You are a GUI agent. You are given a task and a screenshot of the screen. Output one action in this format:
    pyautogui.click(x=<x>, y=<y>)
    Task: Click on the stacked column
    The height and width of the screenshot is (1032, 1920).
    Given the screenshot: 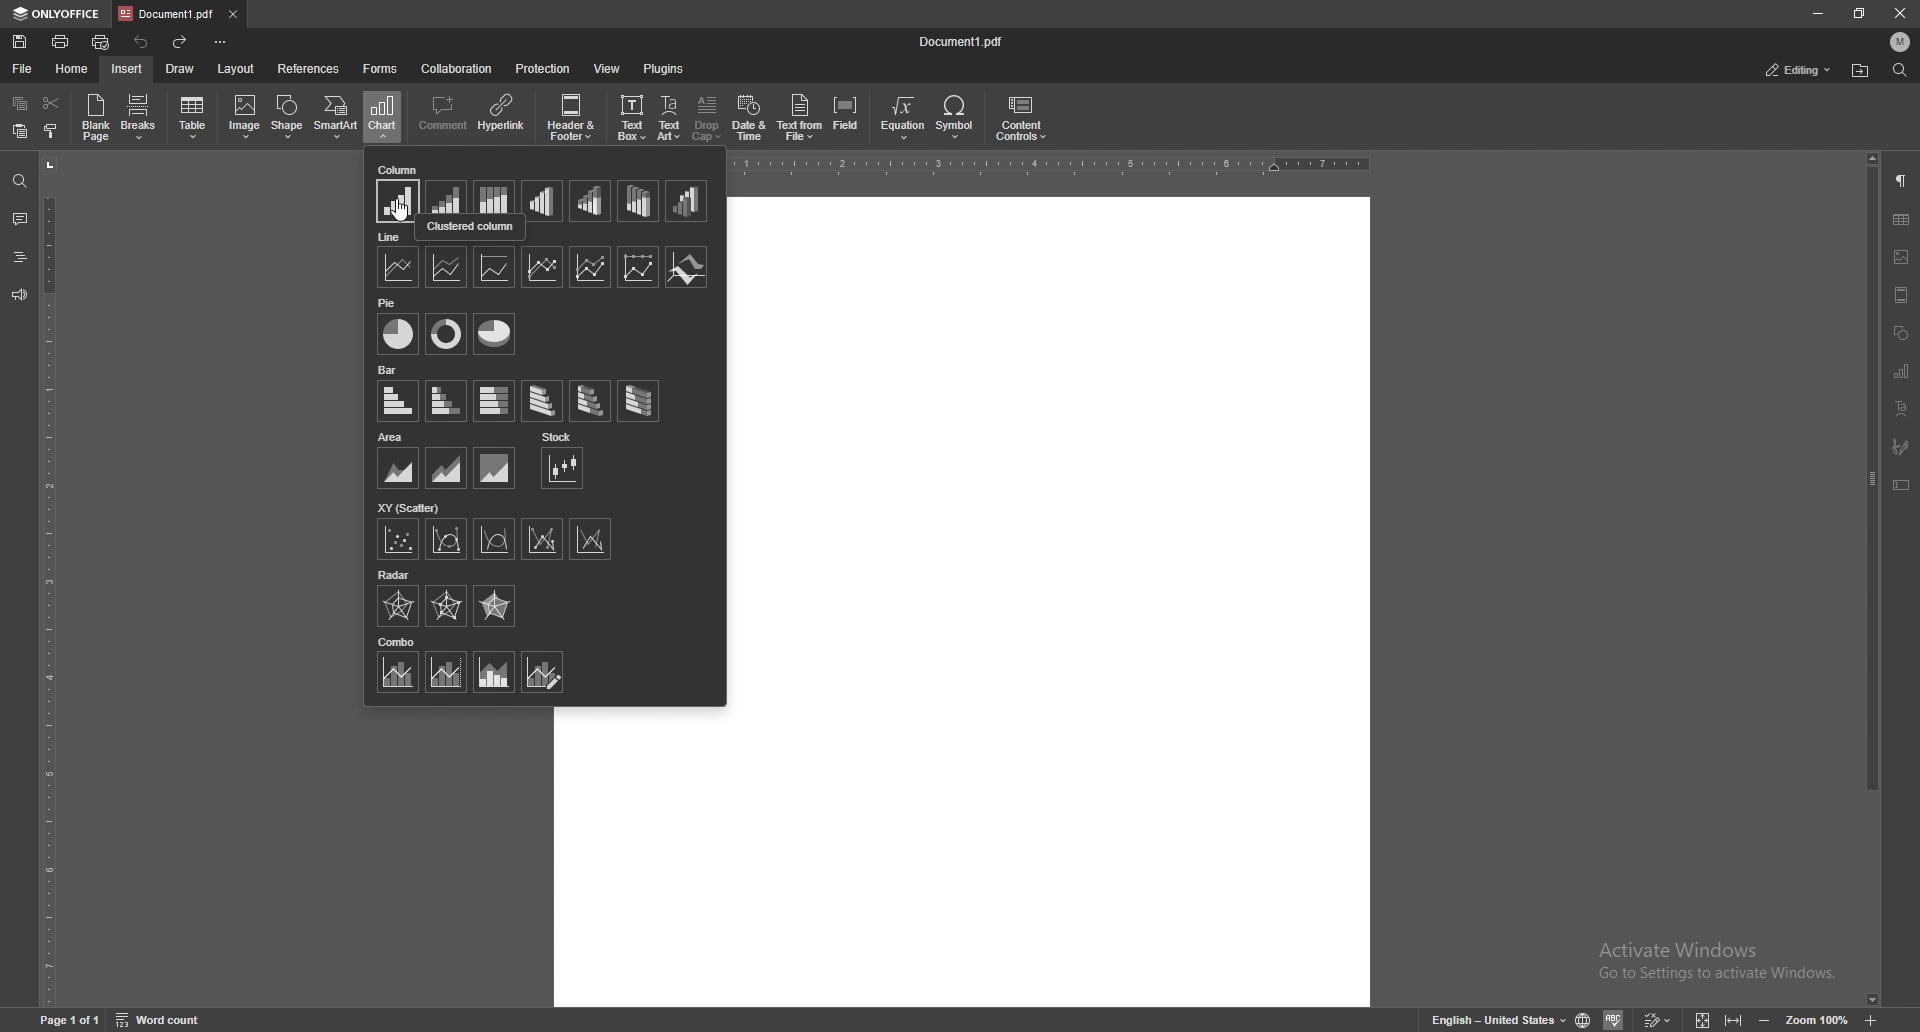 What is the action you would take?
    pyautogui.click(x=446, y=196)
    